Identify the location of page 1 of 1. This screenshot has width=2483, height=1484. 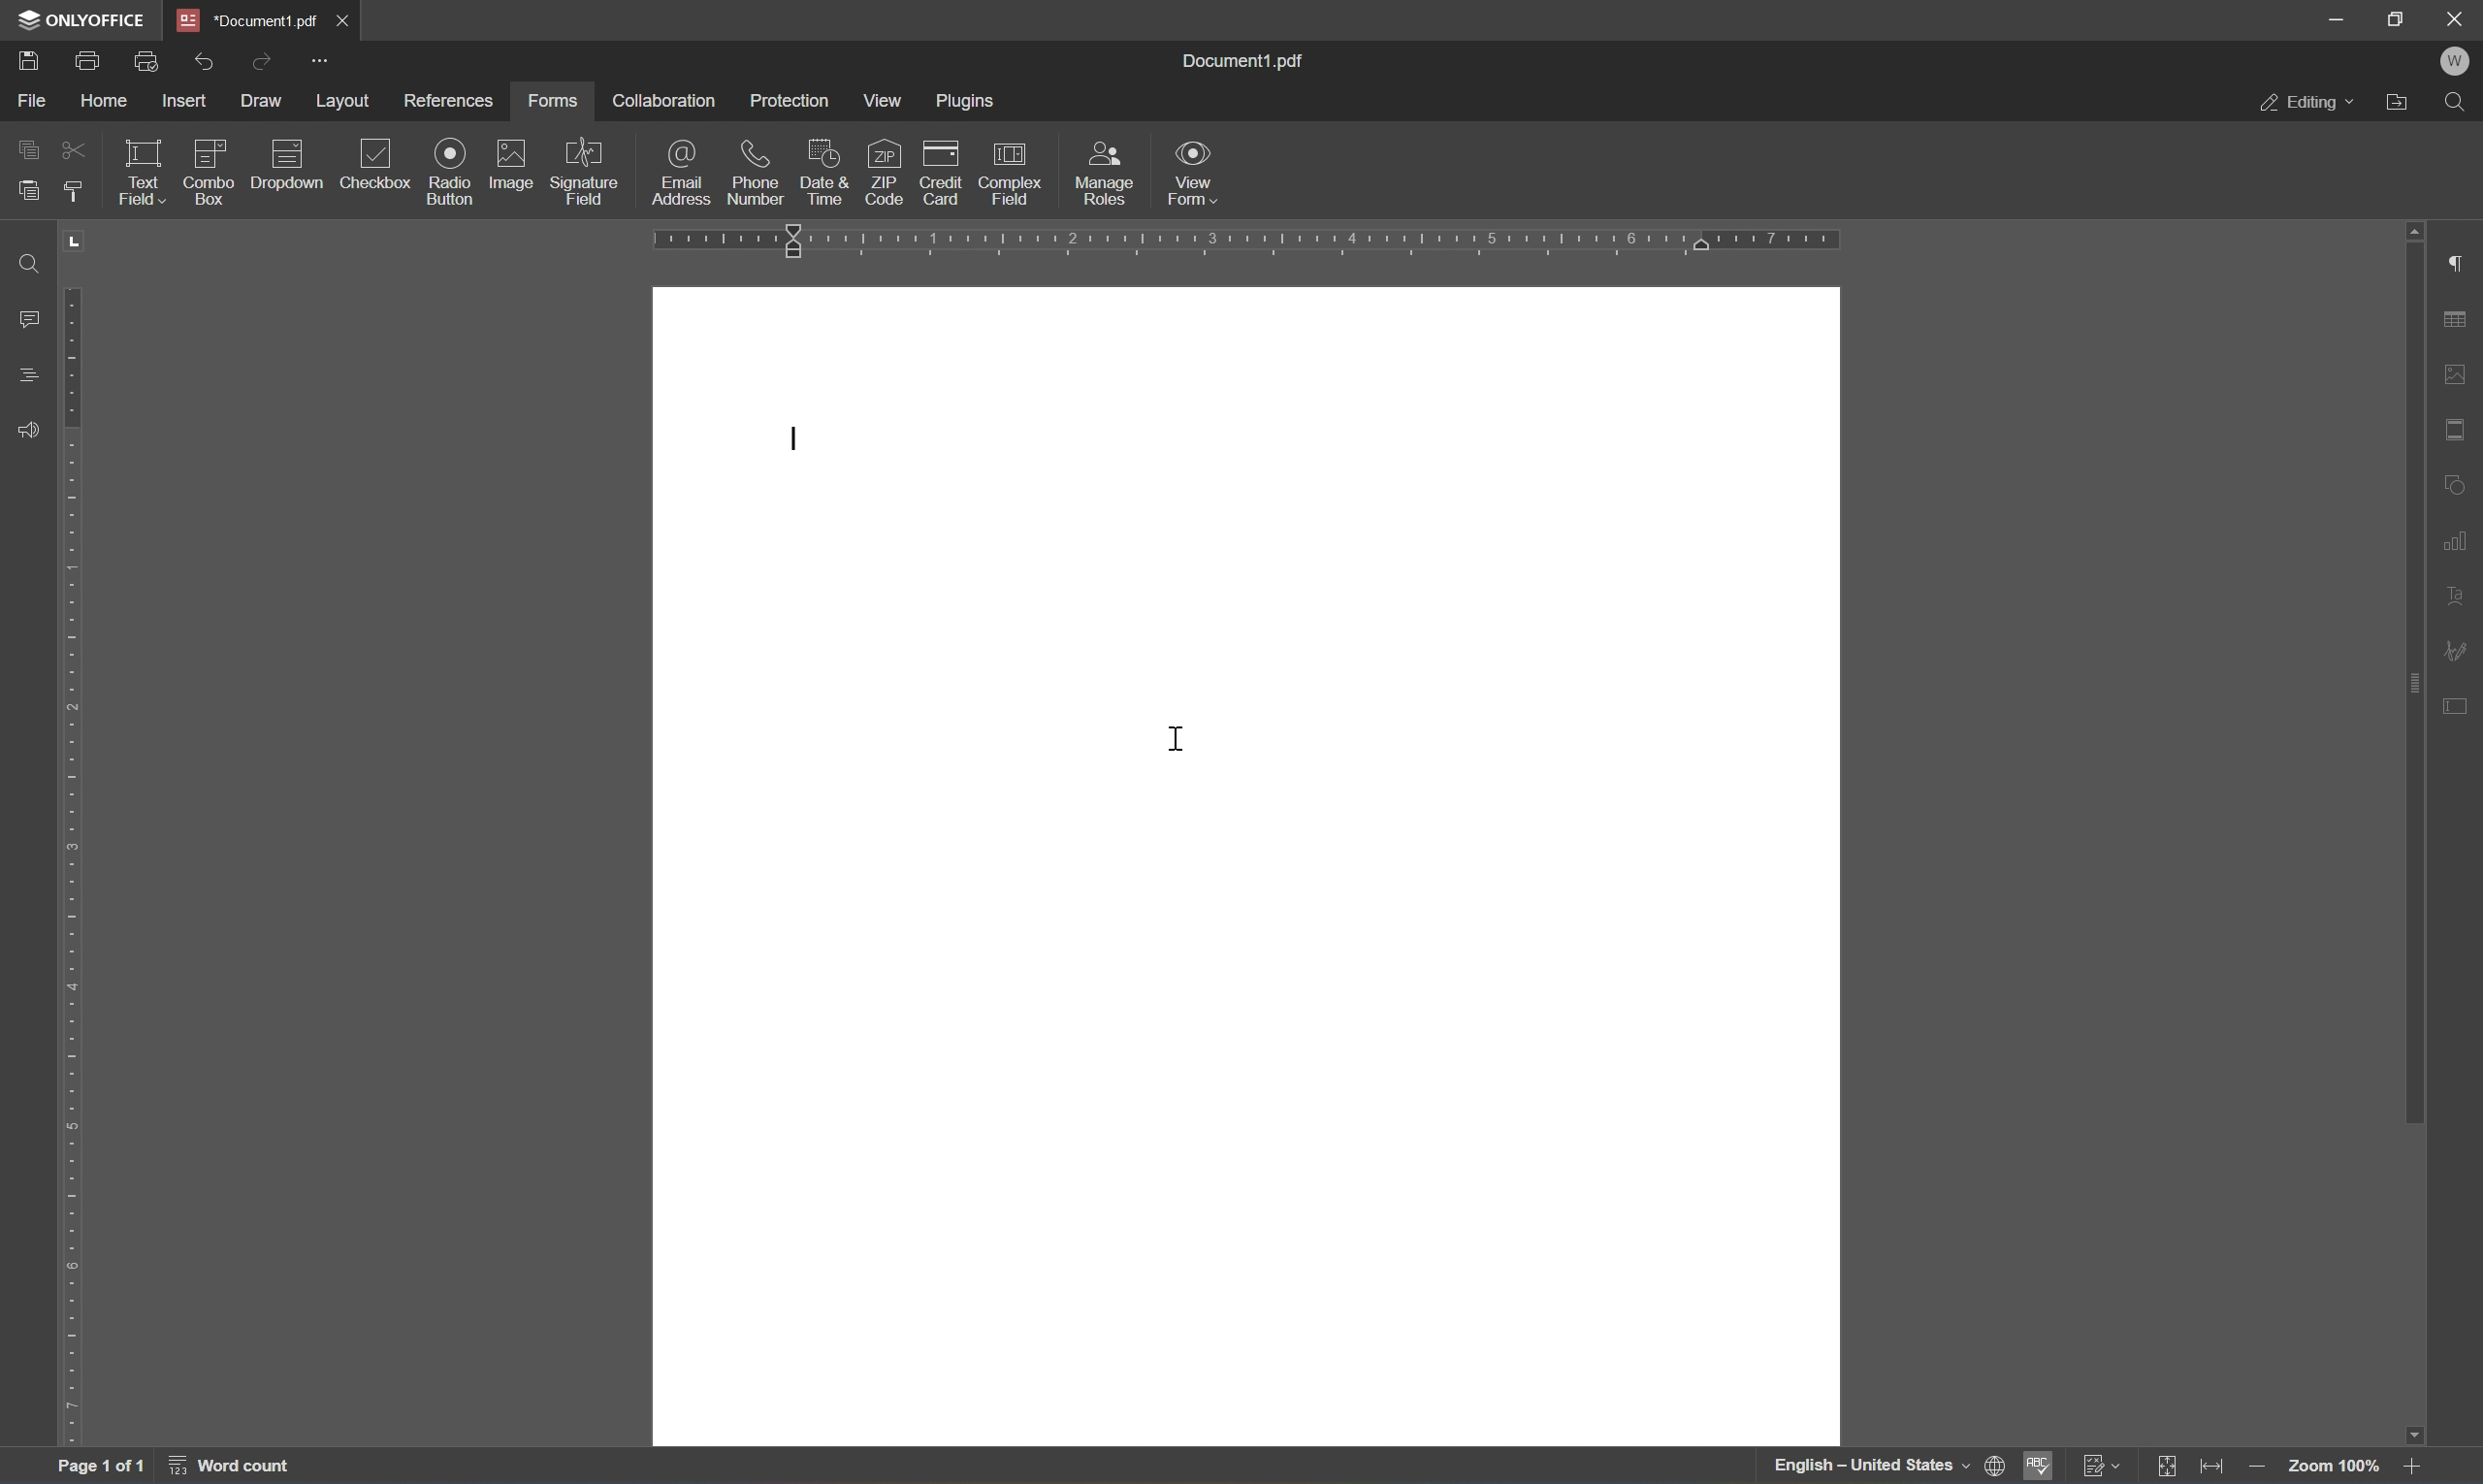
(101, 1468).